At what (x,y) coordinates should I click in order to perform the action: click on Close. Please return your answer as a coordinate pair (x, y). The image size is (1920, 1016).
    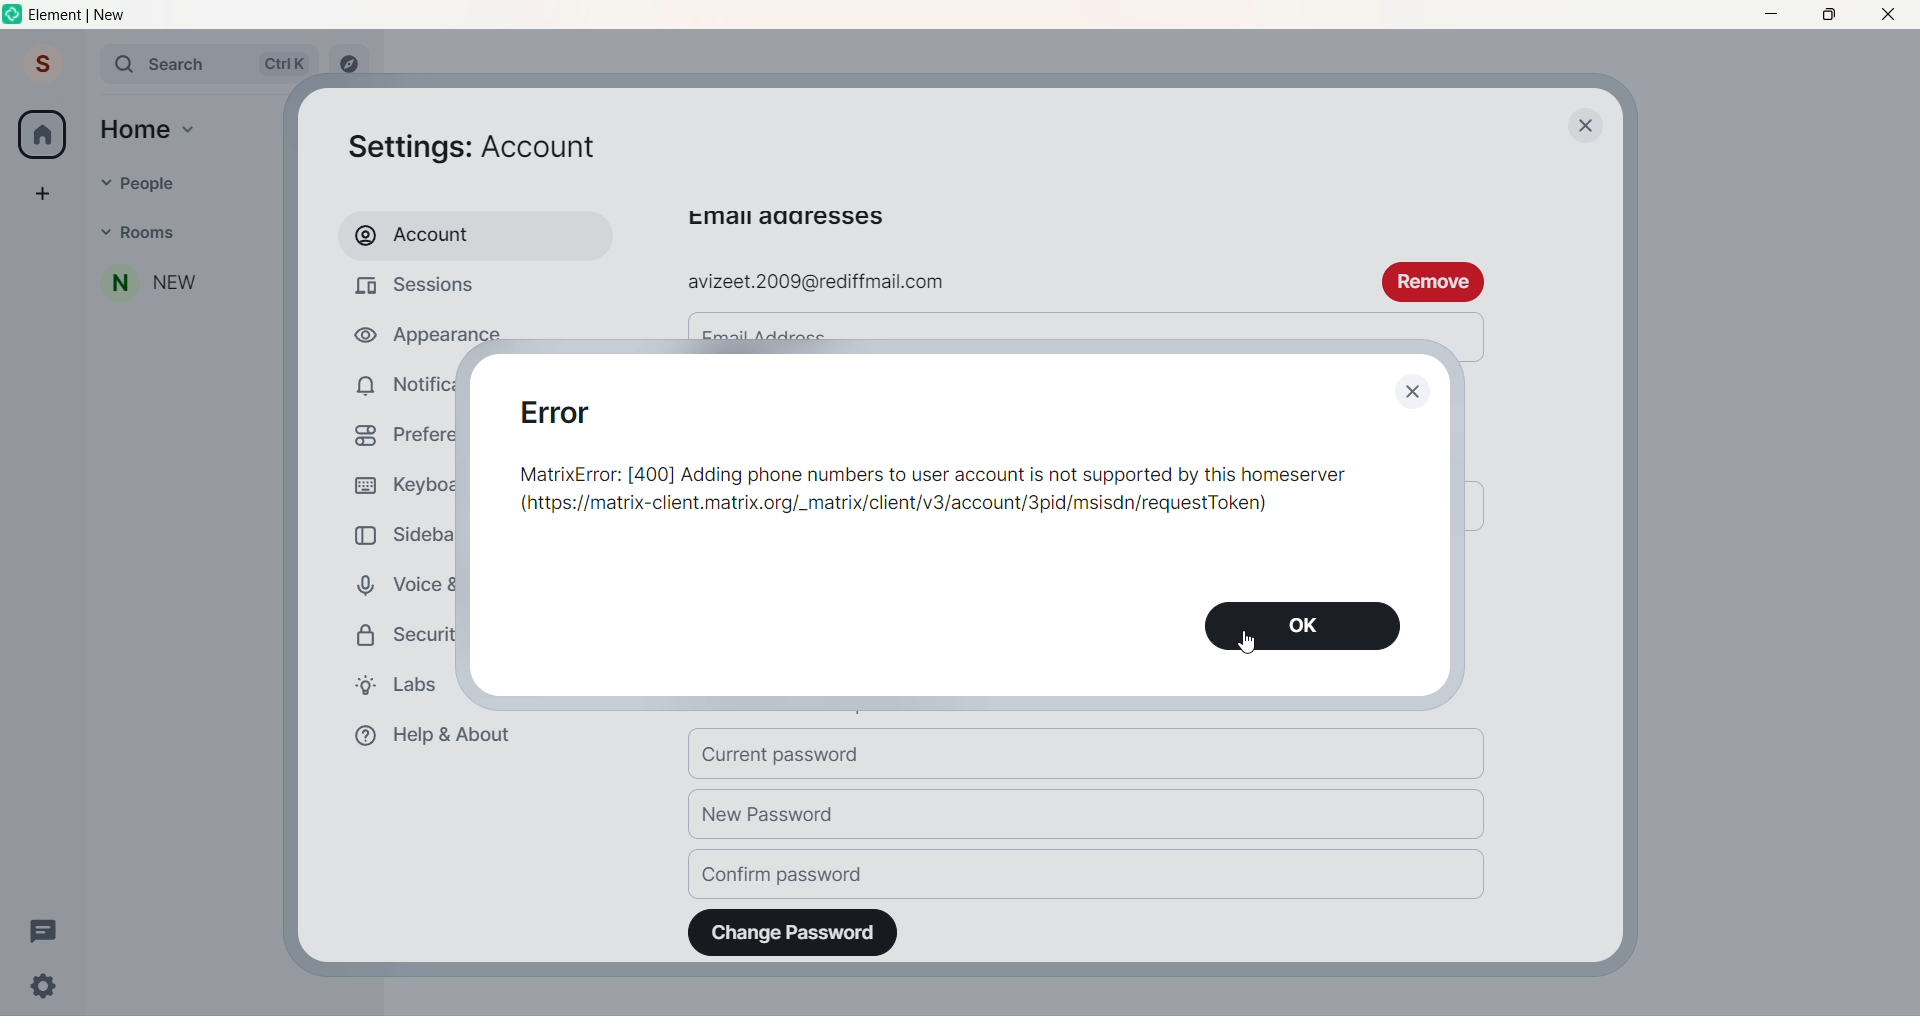
    Looking at the image, I should click on (1890, 15).